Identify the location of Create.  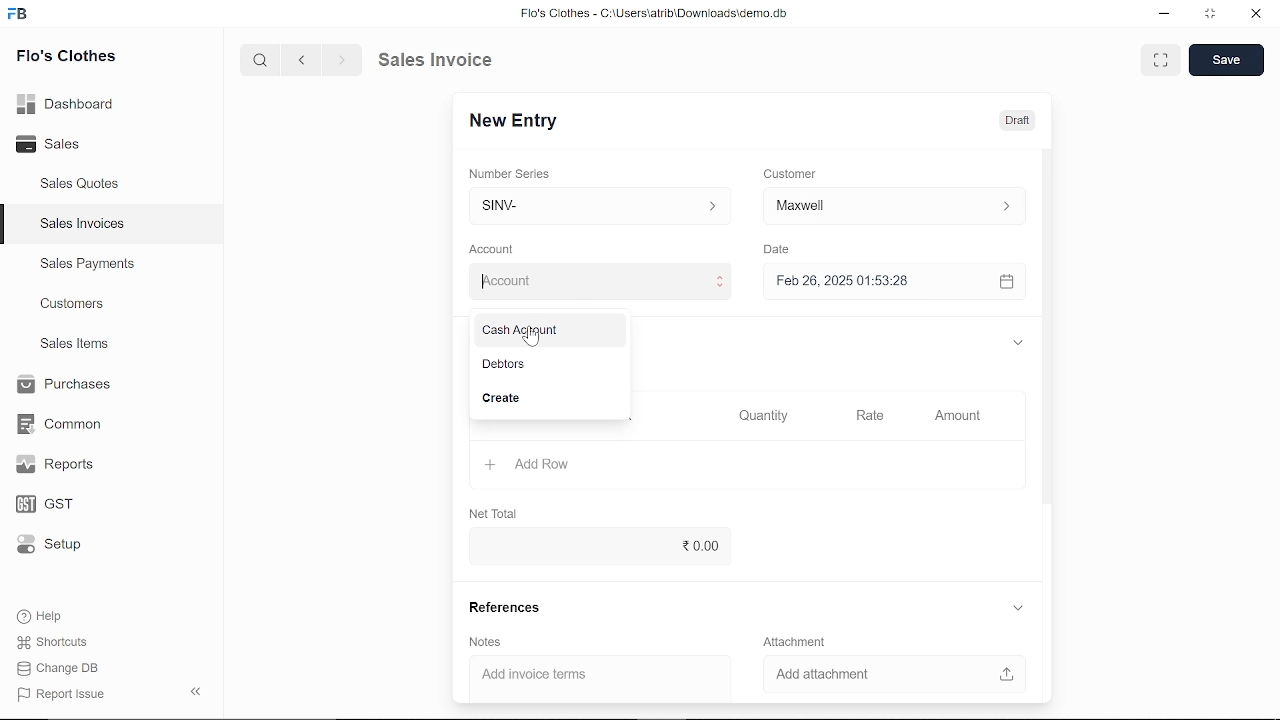
(549, 400).